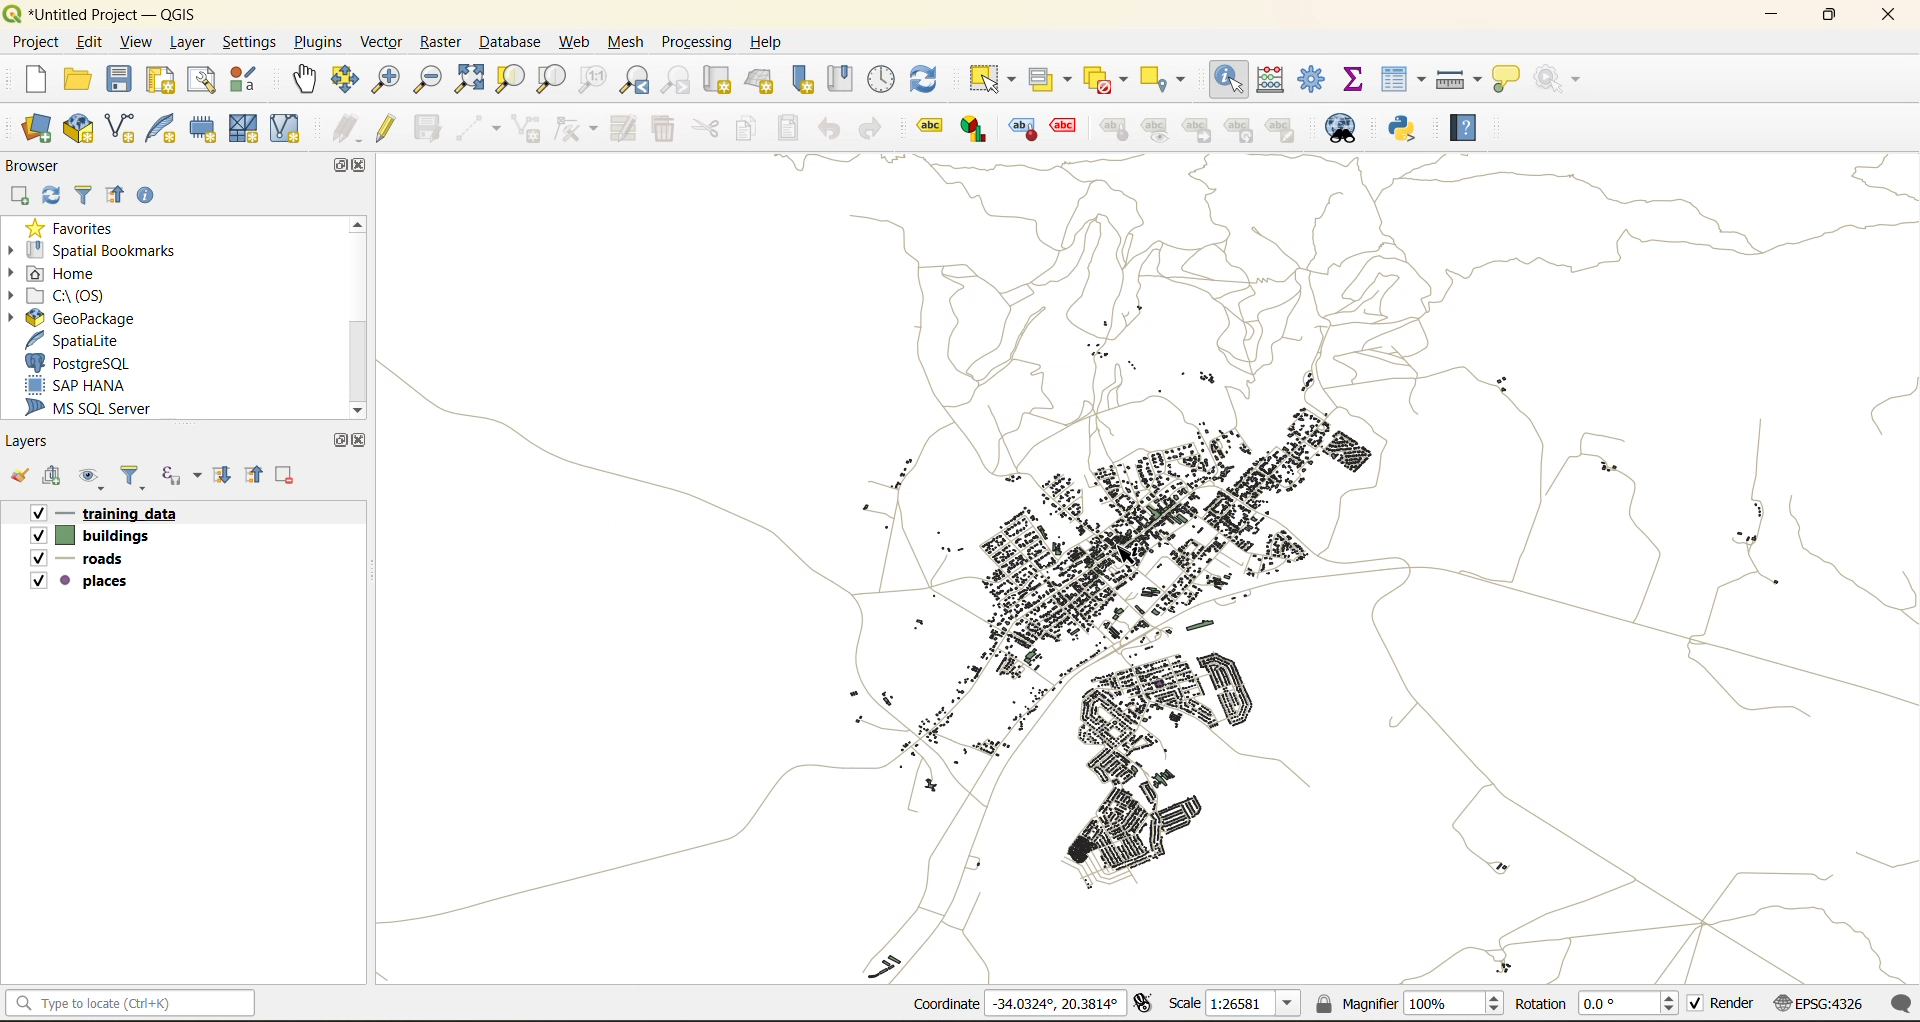 This screenshot has width=1920, height=1022. What do you see at coordinates (121, 129) in the screenshot?
I see `new shapefile layer` at bounding box center [121, 129].